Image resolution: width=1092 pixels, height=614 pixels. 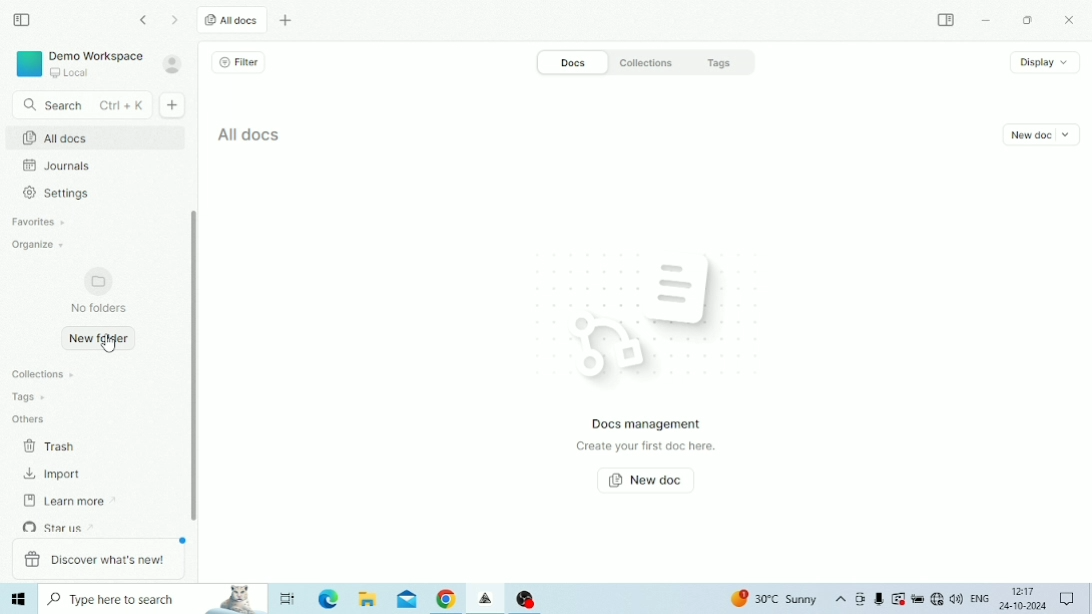 I want to click on File Explorer, so click(x=368, y=599).